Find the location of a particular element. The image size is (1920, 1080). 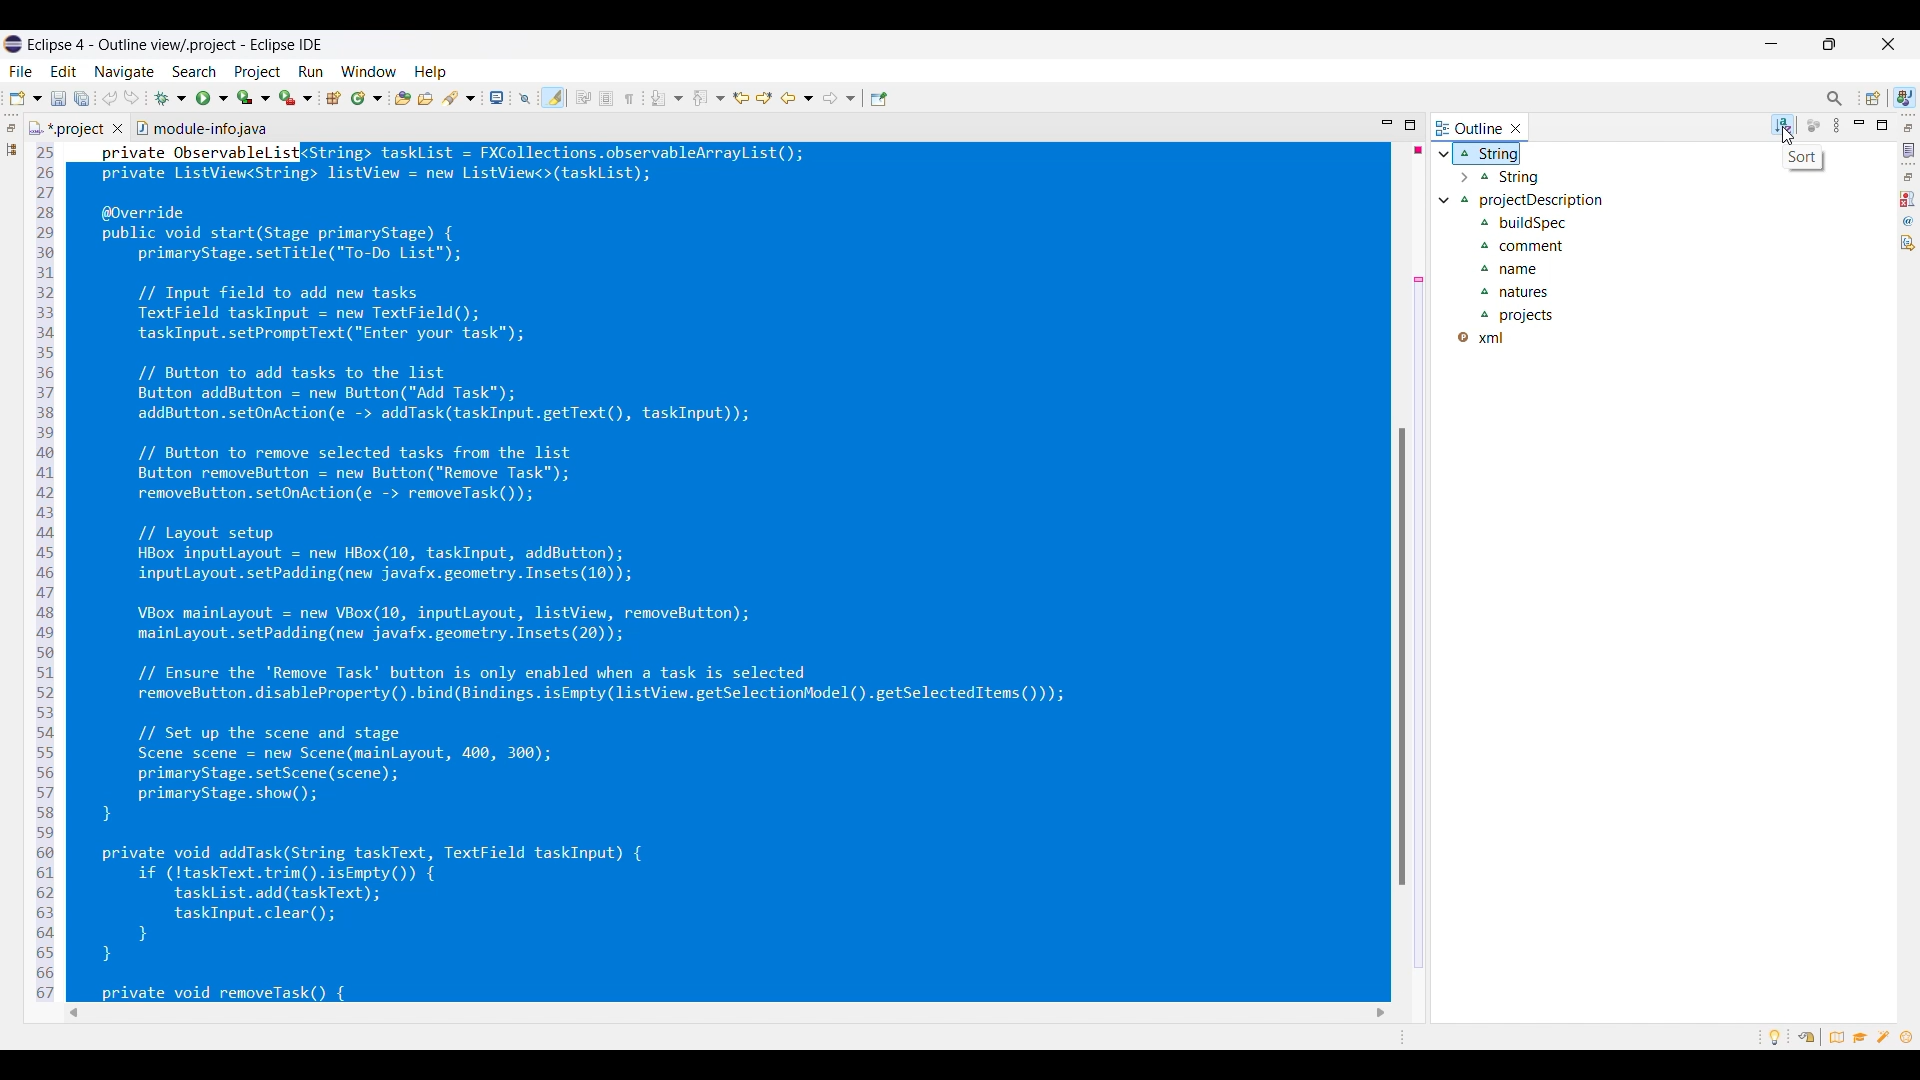

Show whitespace characters is located at coordinates (629, 99).